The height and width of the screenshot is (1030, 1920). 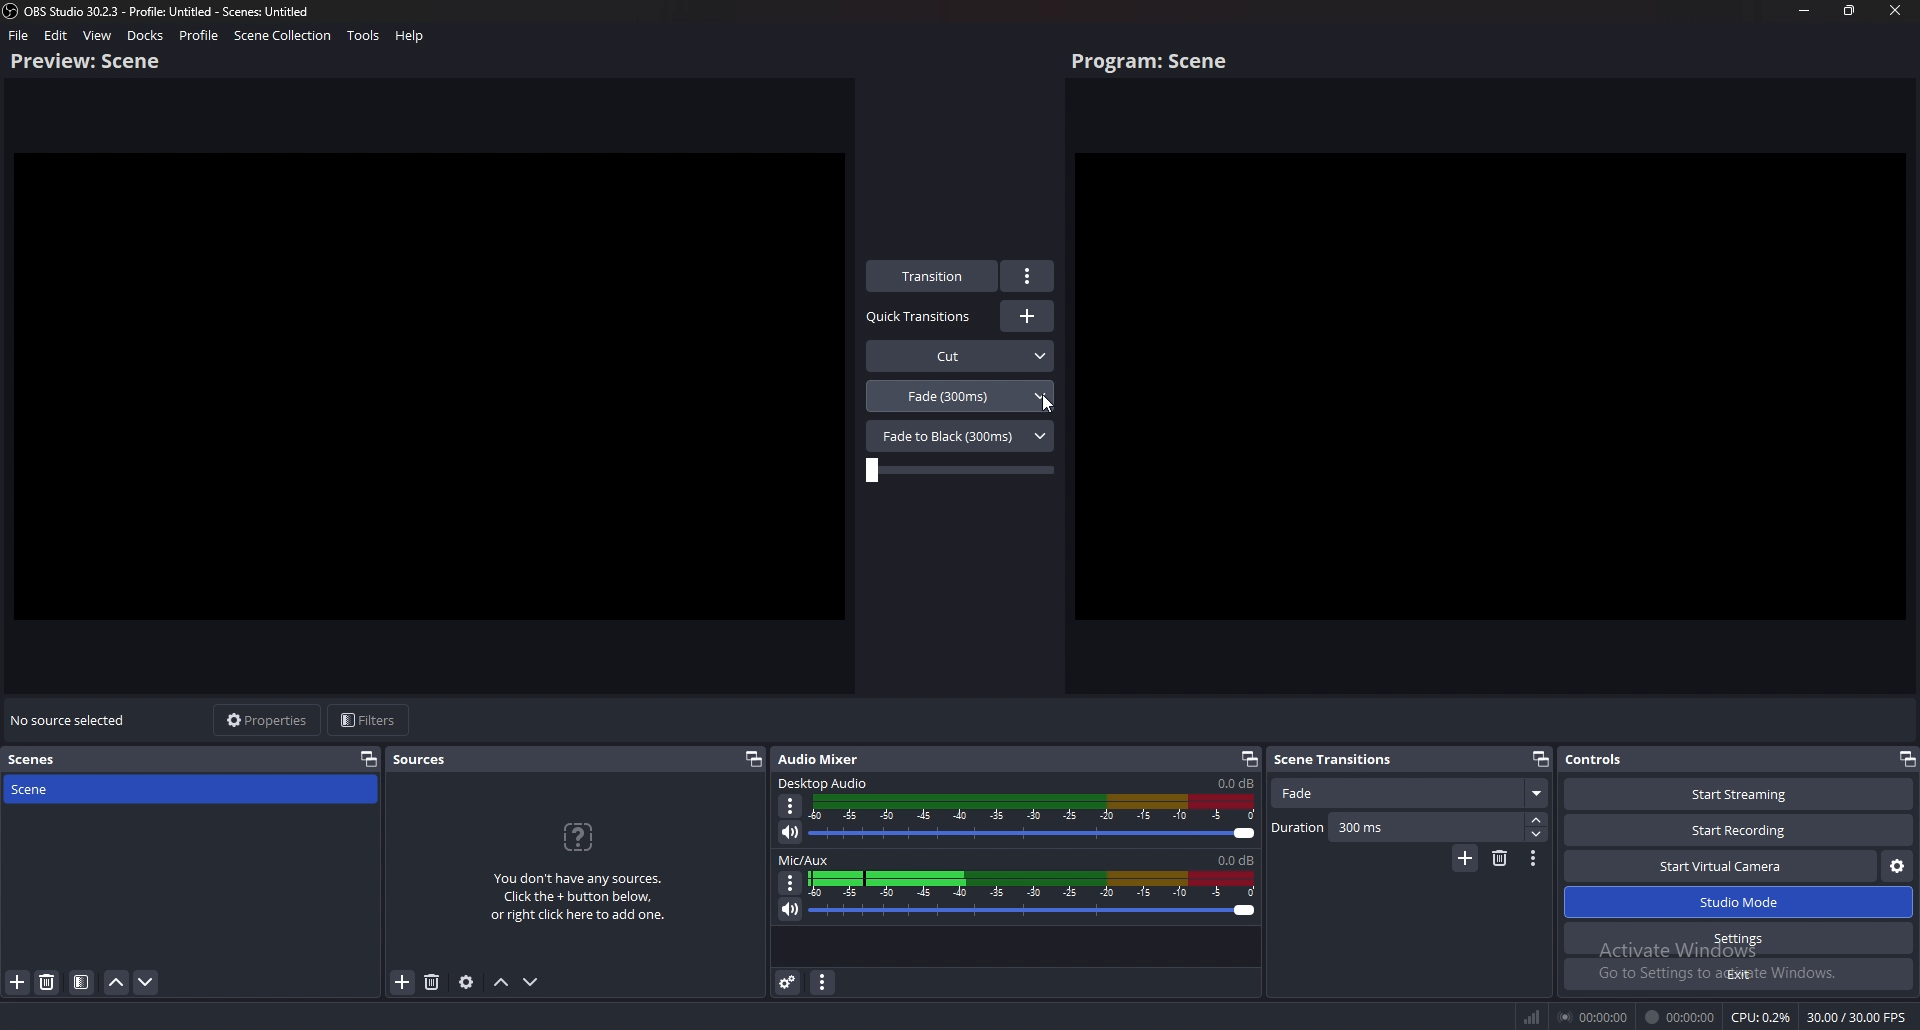 I want to click on Controls, so click(x=1624, y=760).